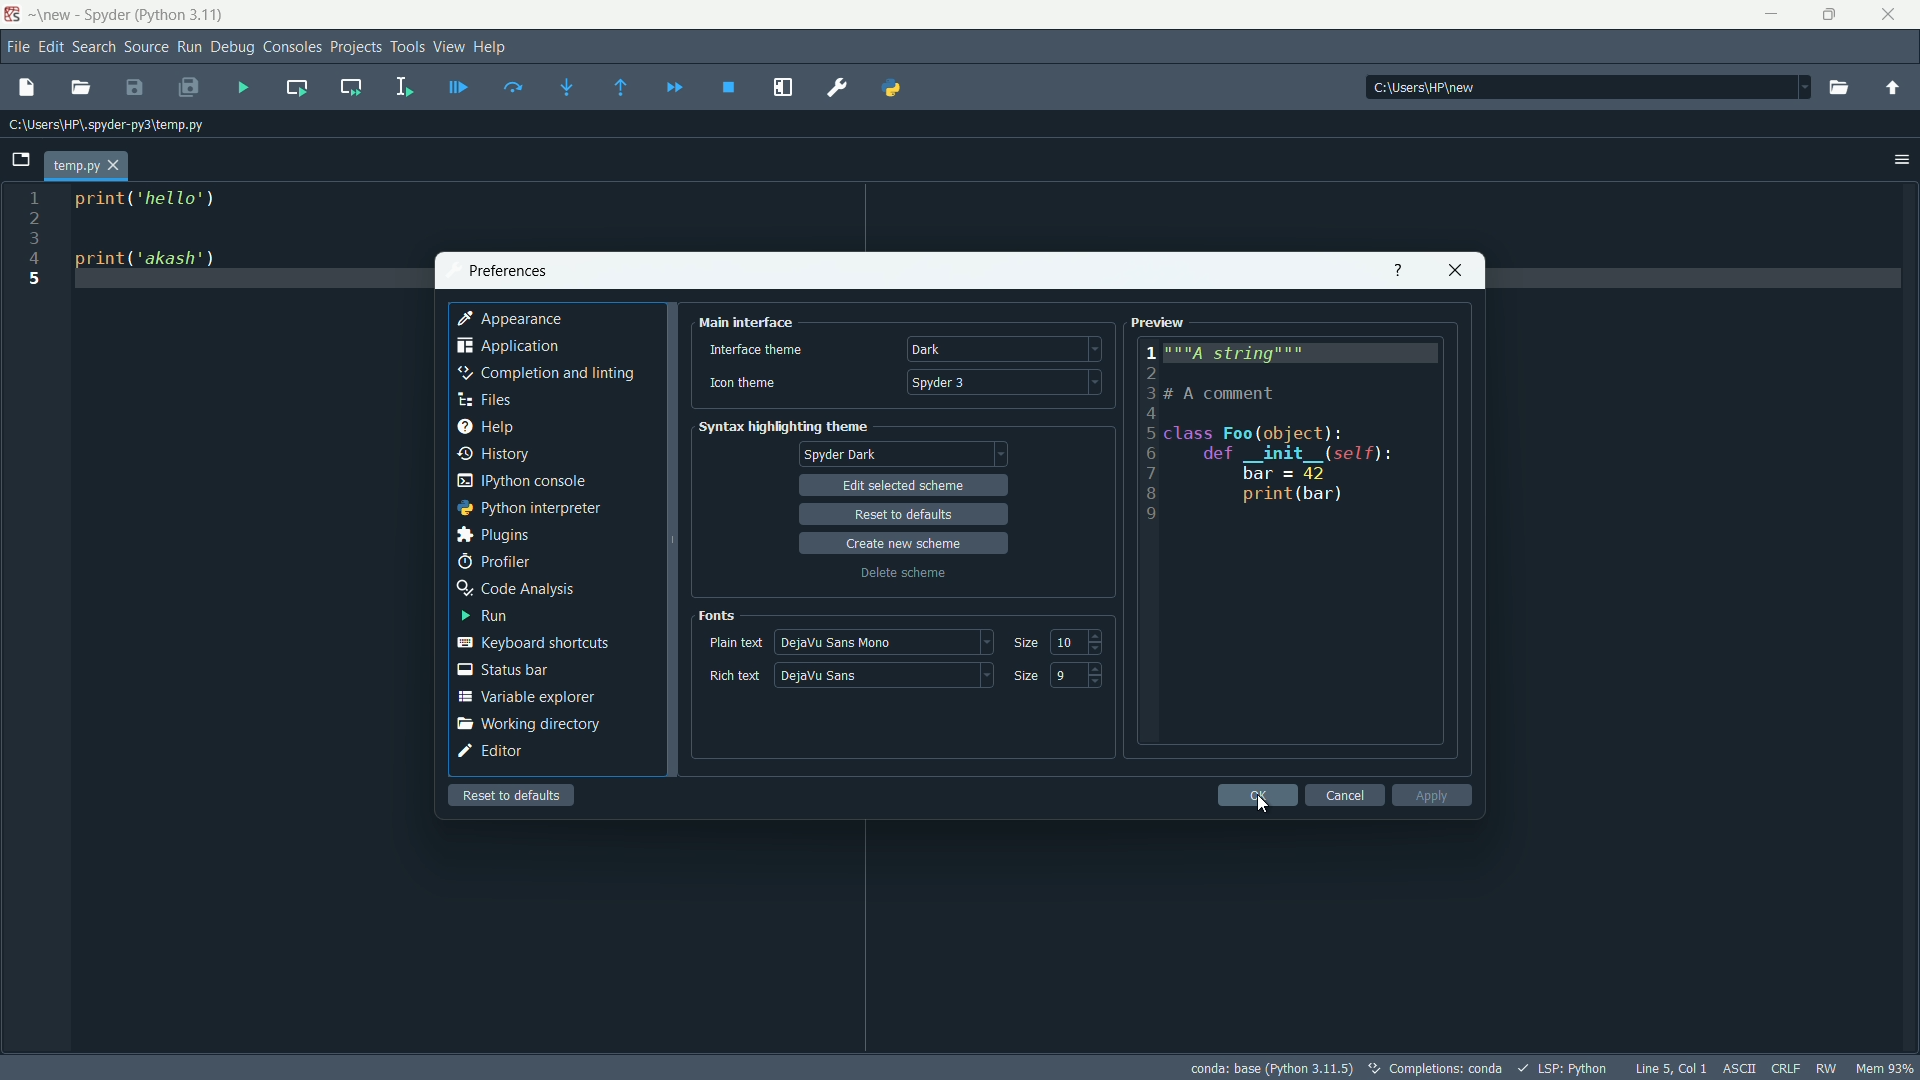  What do you see at coordinates (1675, 1068) in the screenshot?
I see `Line 5, Col 1` at bounding box center [1675, 1068].